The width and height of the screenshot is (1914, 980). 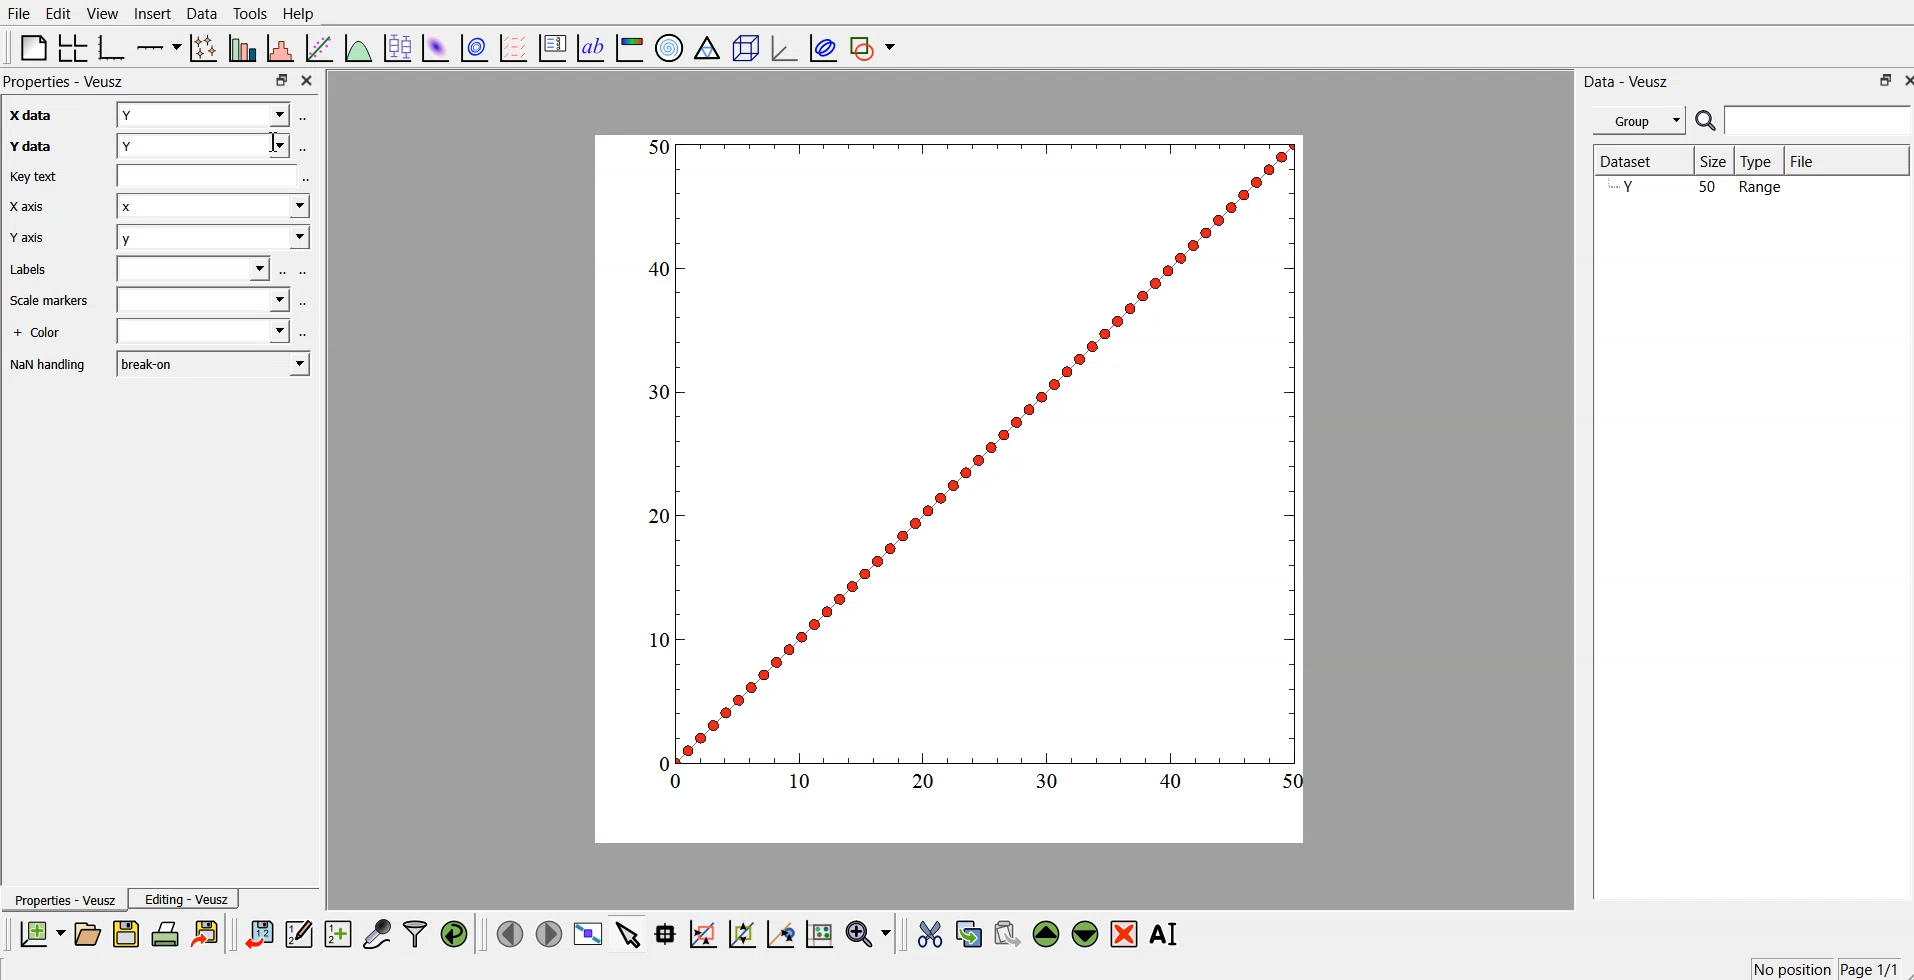 I want to click on Data, so click(x=203, y=14).